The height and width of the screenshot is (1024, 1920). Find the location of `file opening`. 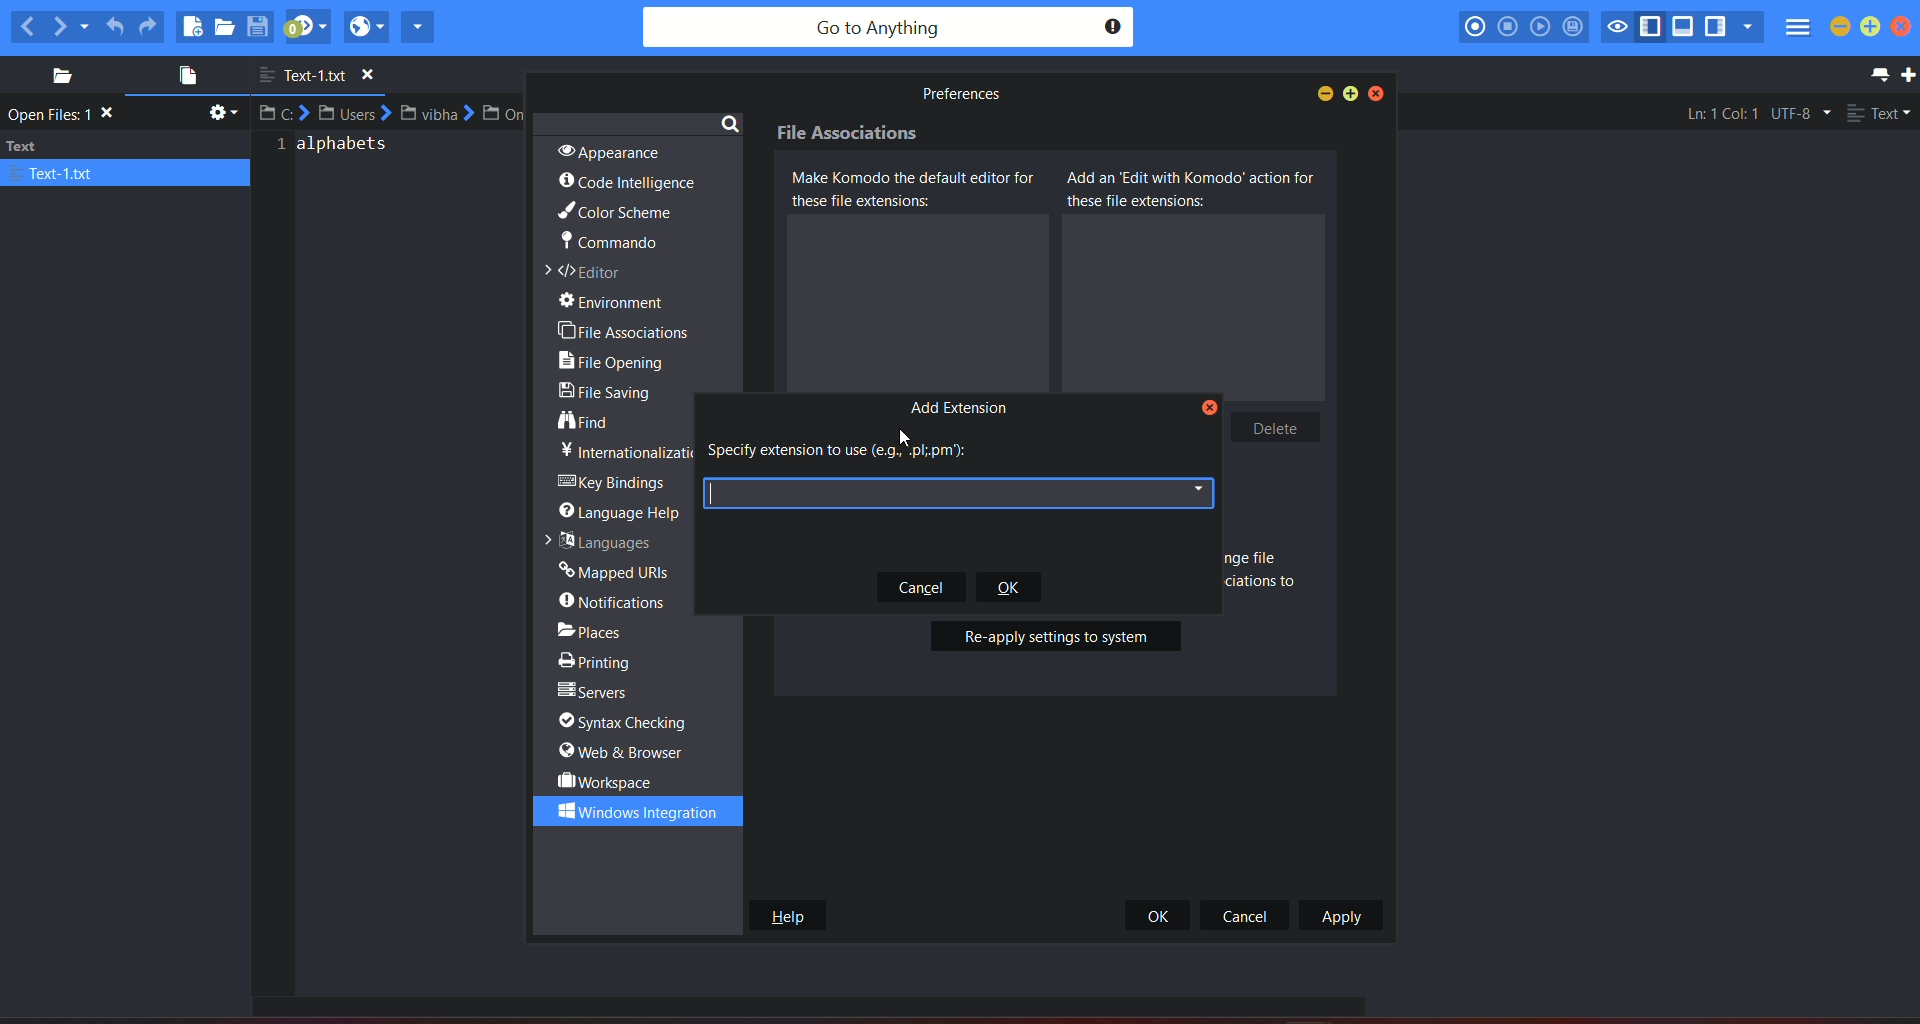

file opening is located at coordinates (618, 363).